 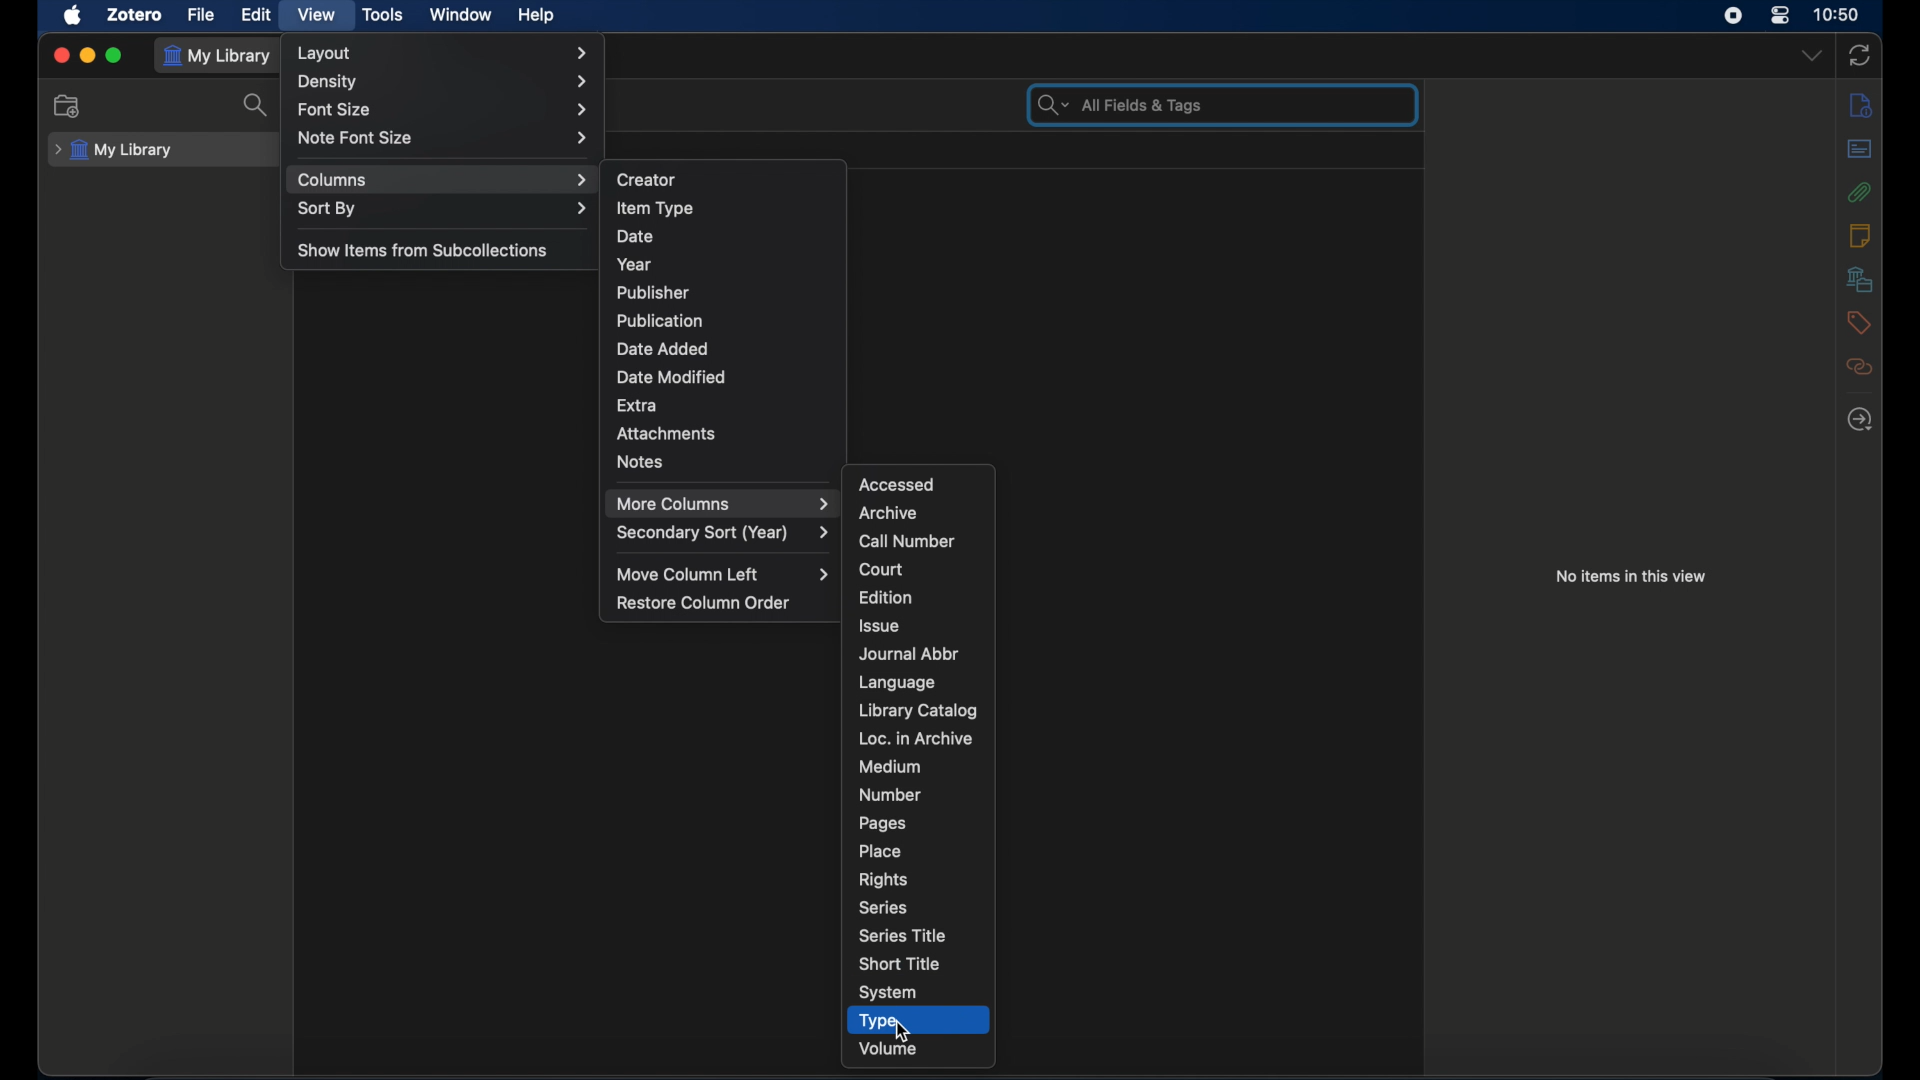 What do you see at coordinates (881, 626) in the screenshot?
I see `issue` at bounding box center [881, 626].